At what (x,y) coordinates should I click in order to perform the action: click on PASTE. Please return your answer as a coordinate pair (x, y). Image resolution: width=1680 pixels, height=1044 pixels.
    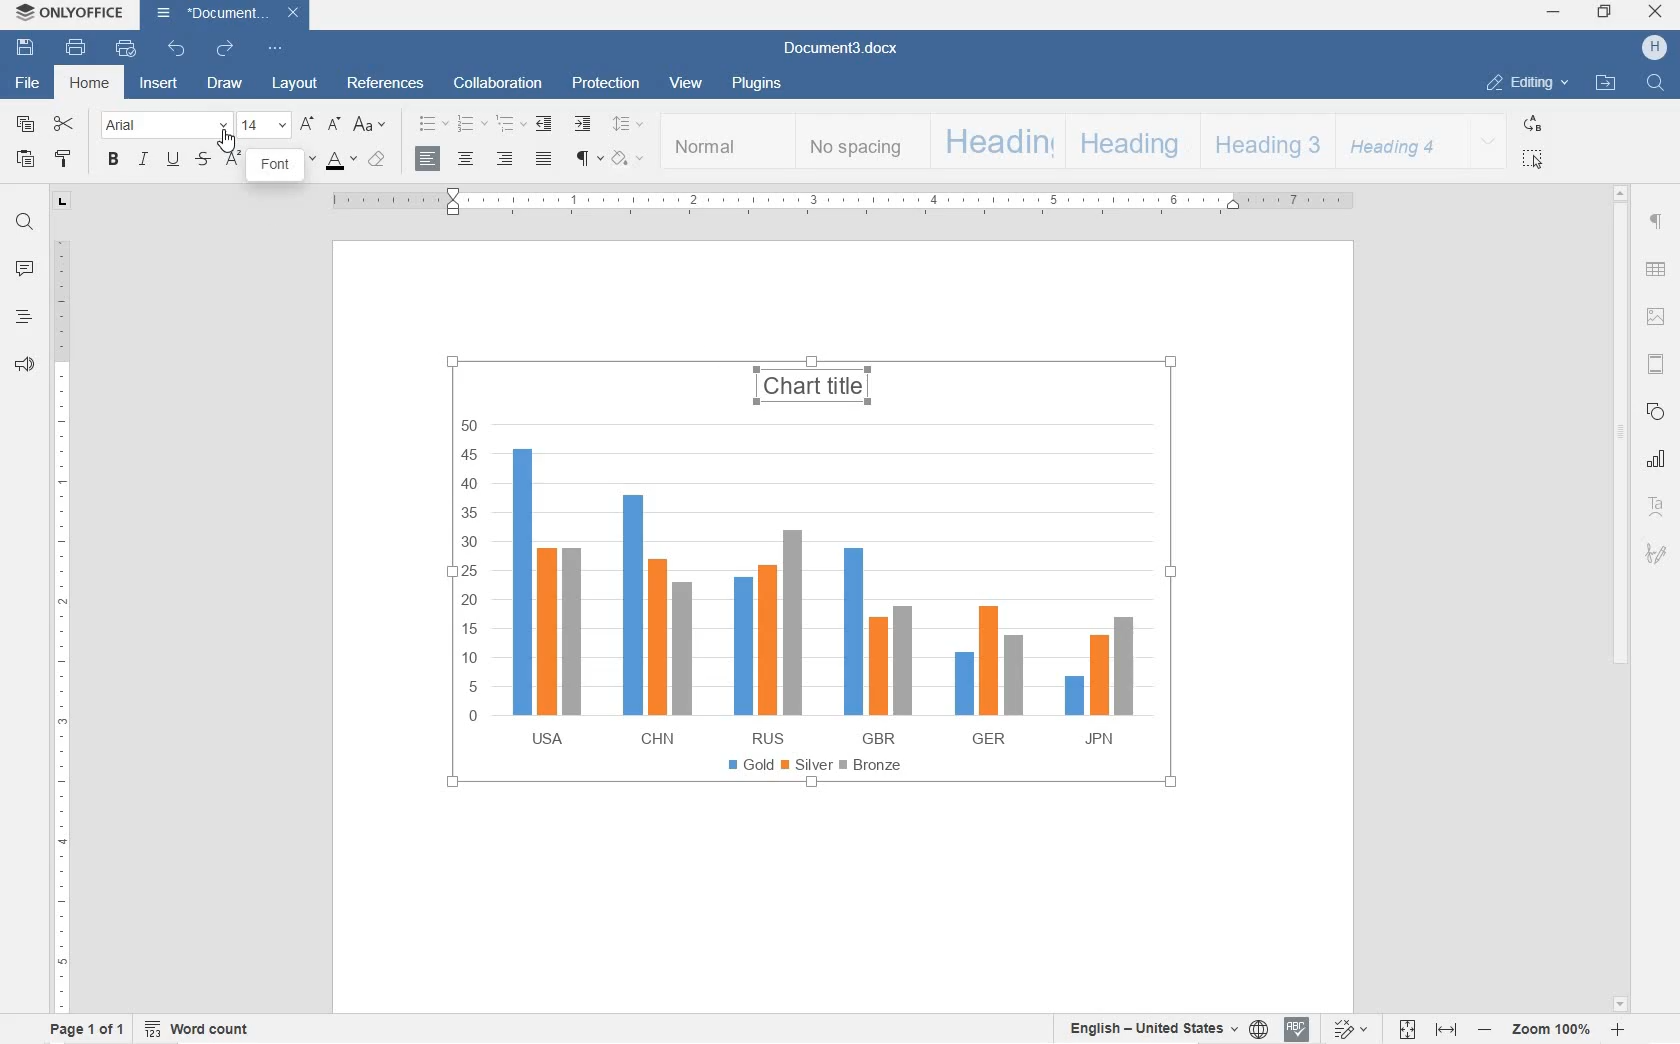
    Looking at the image, I should click on (25, 159).